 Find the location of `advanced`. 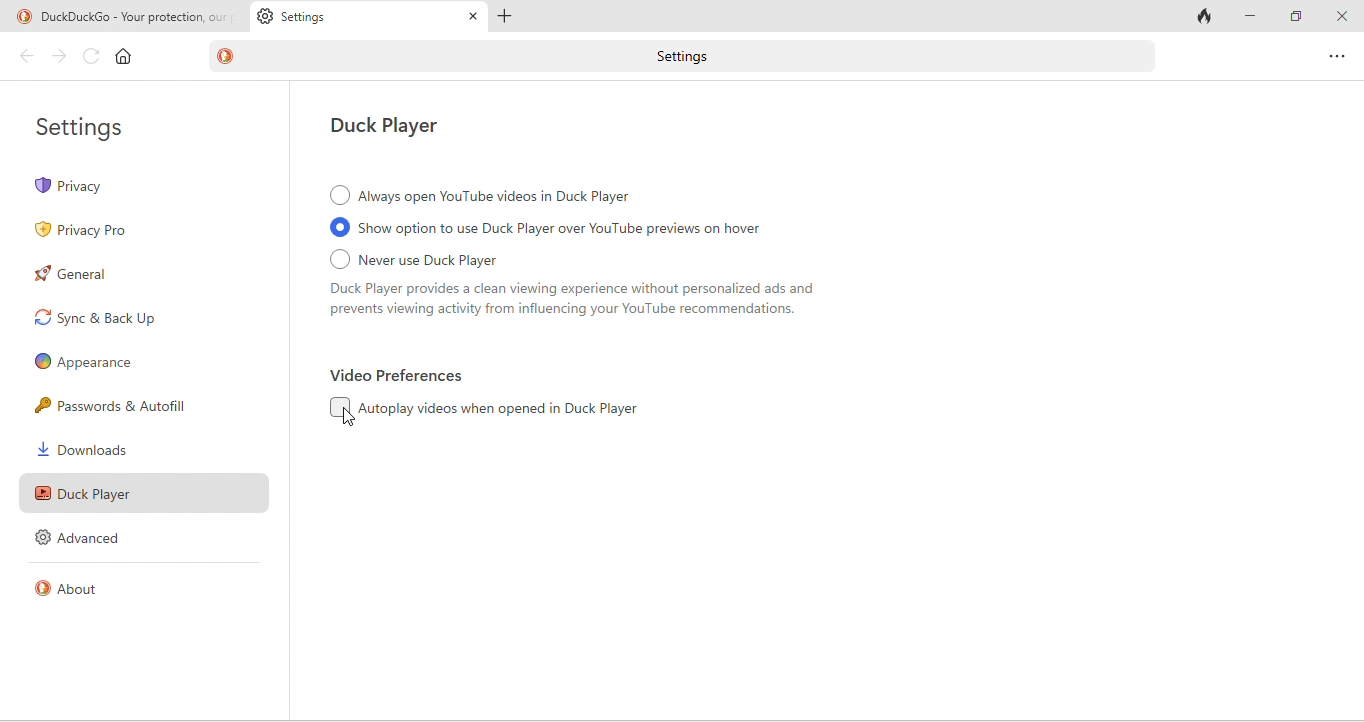

advanced is located at coordinates (85, 538).